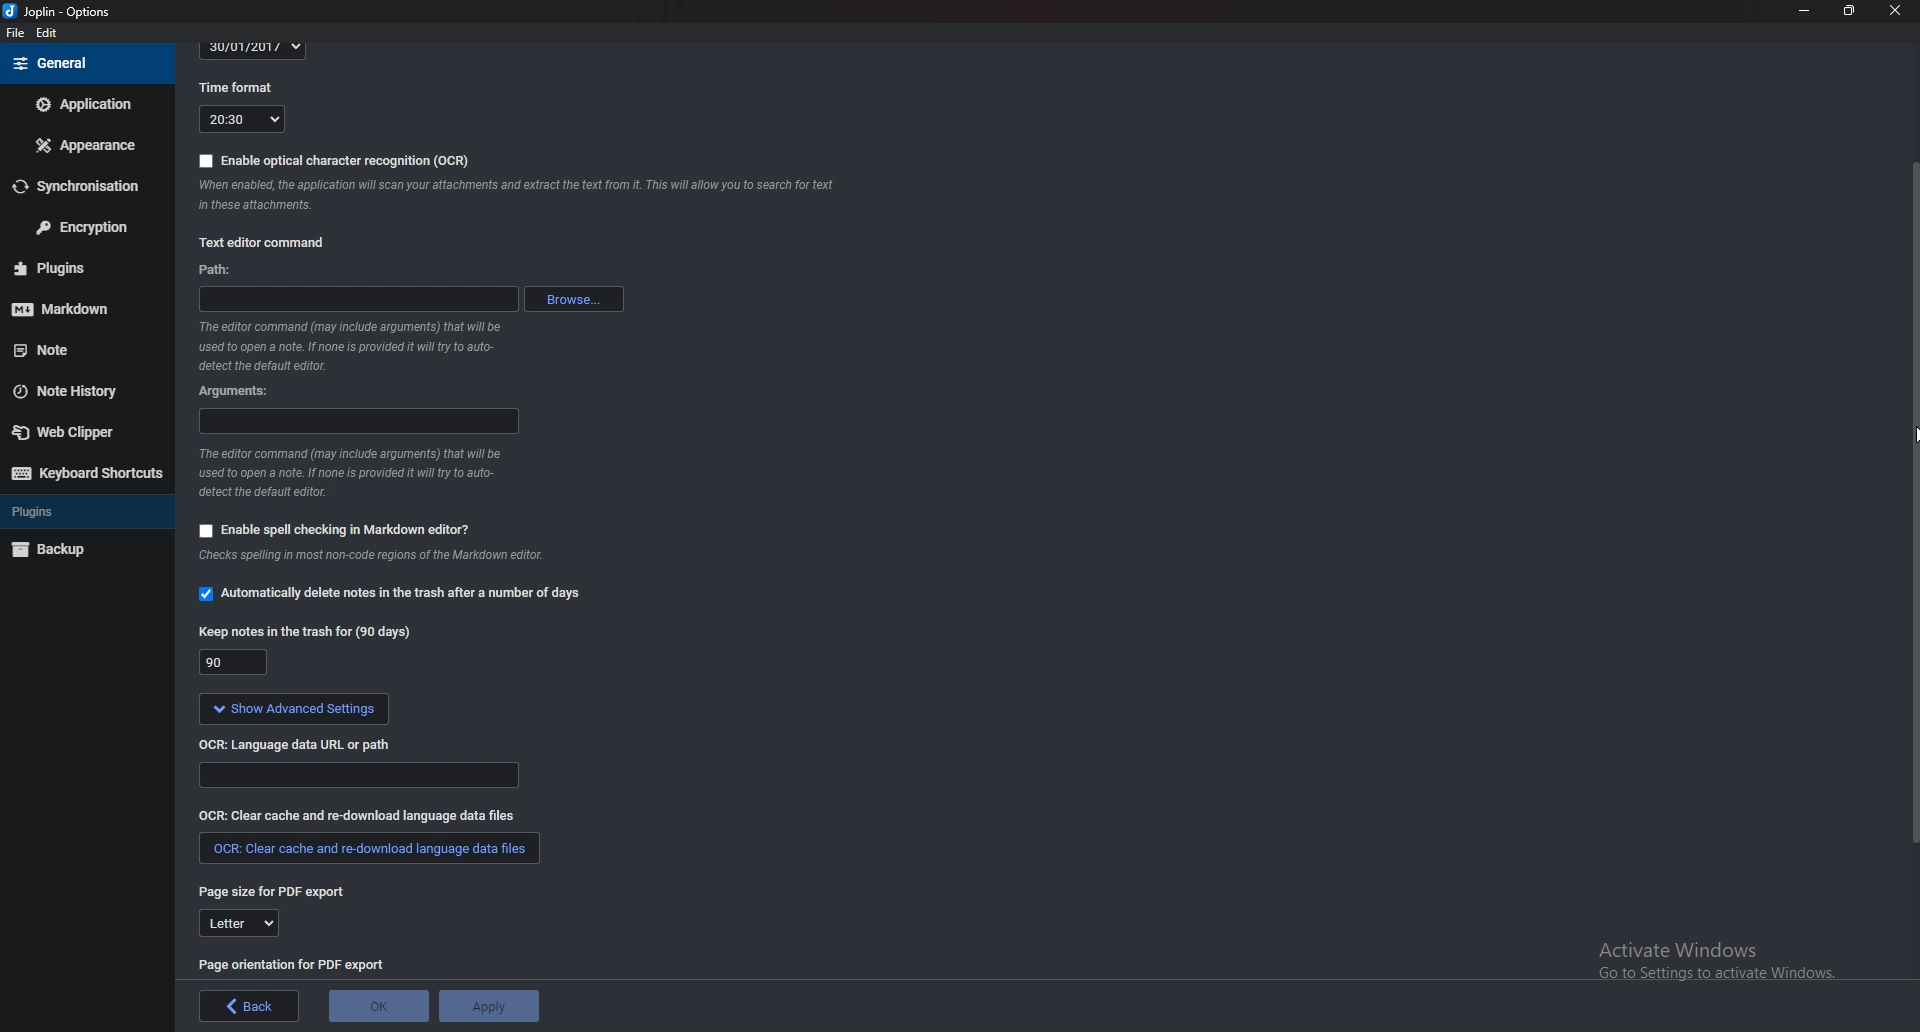 The height and width of the screenshot is (1032, 1920). Describe the element at coordinates (79, 432) in the screenshot. I see `Web clipper` at that location.